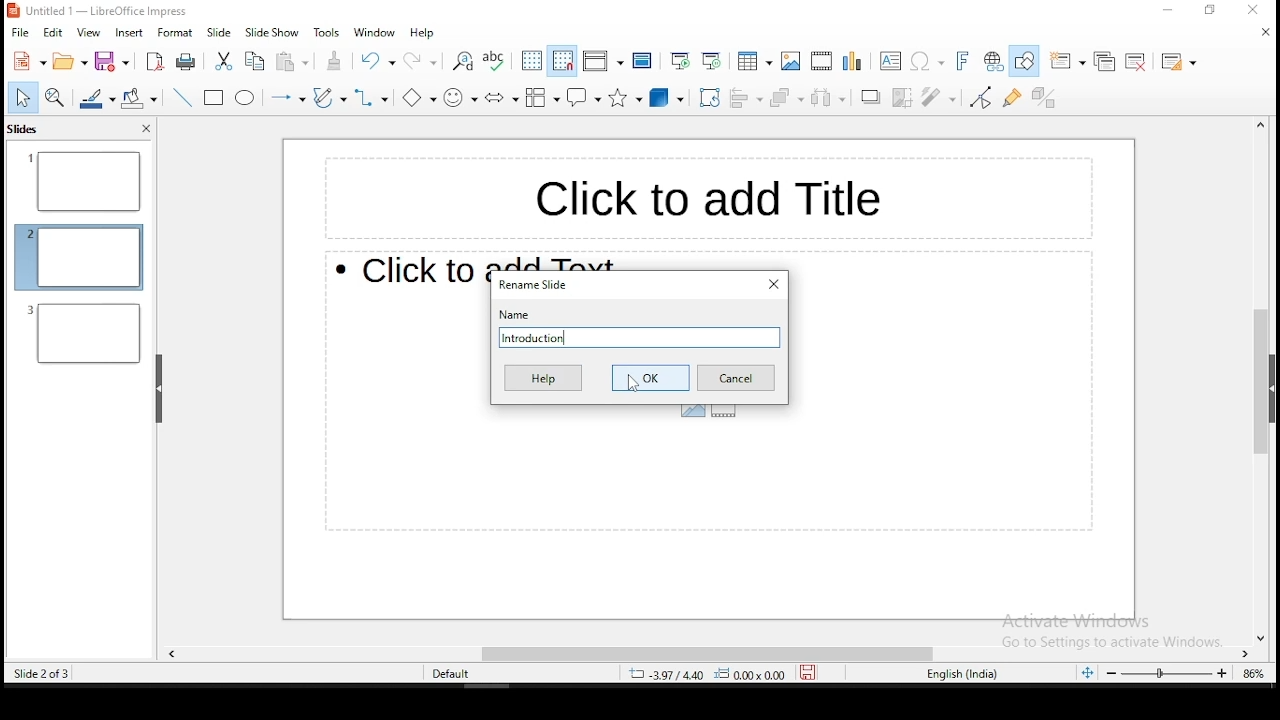  I want to click on flowchart, so click(540, 99).